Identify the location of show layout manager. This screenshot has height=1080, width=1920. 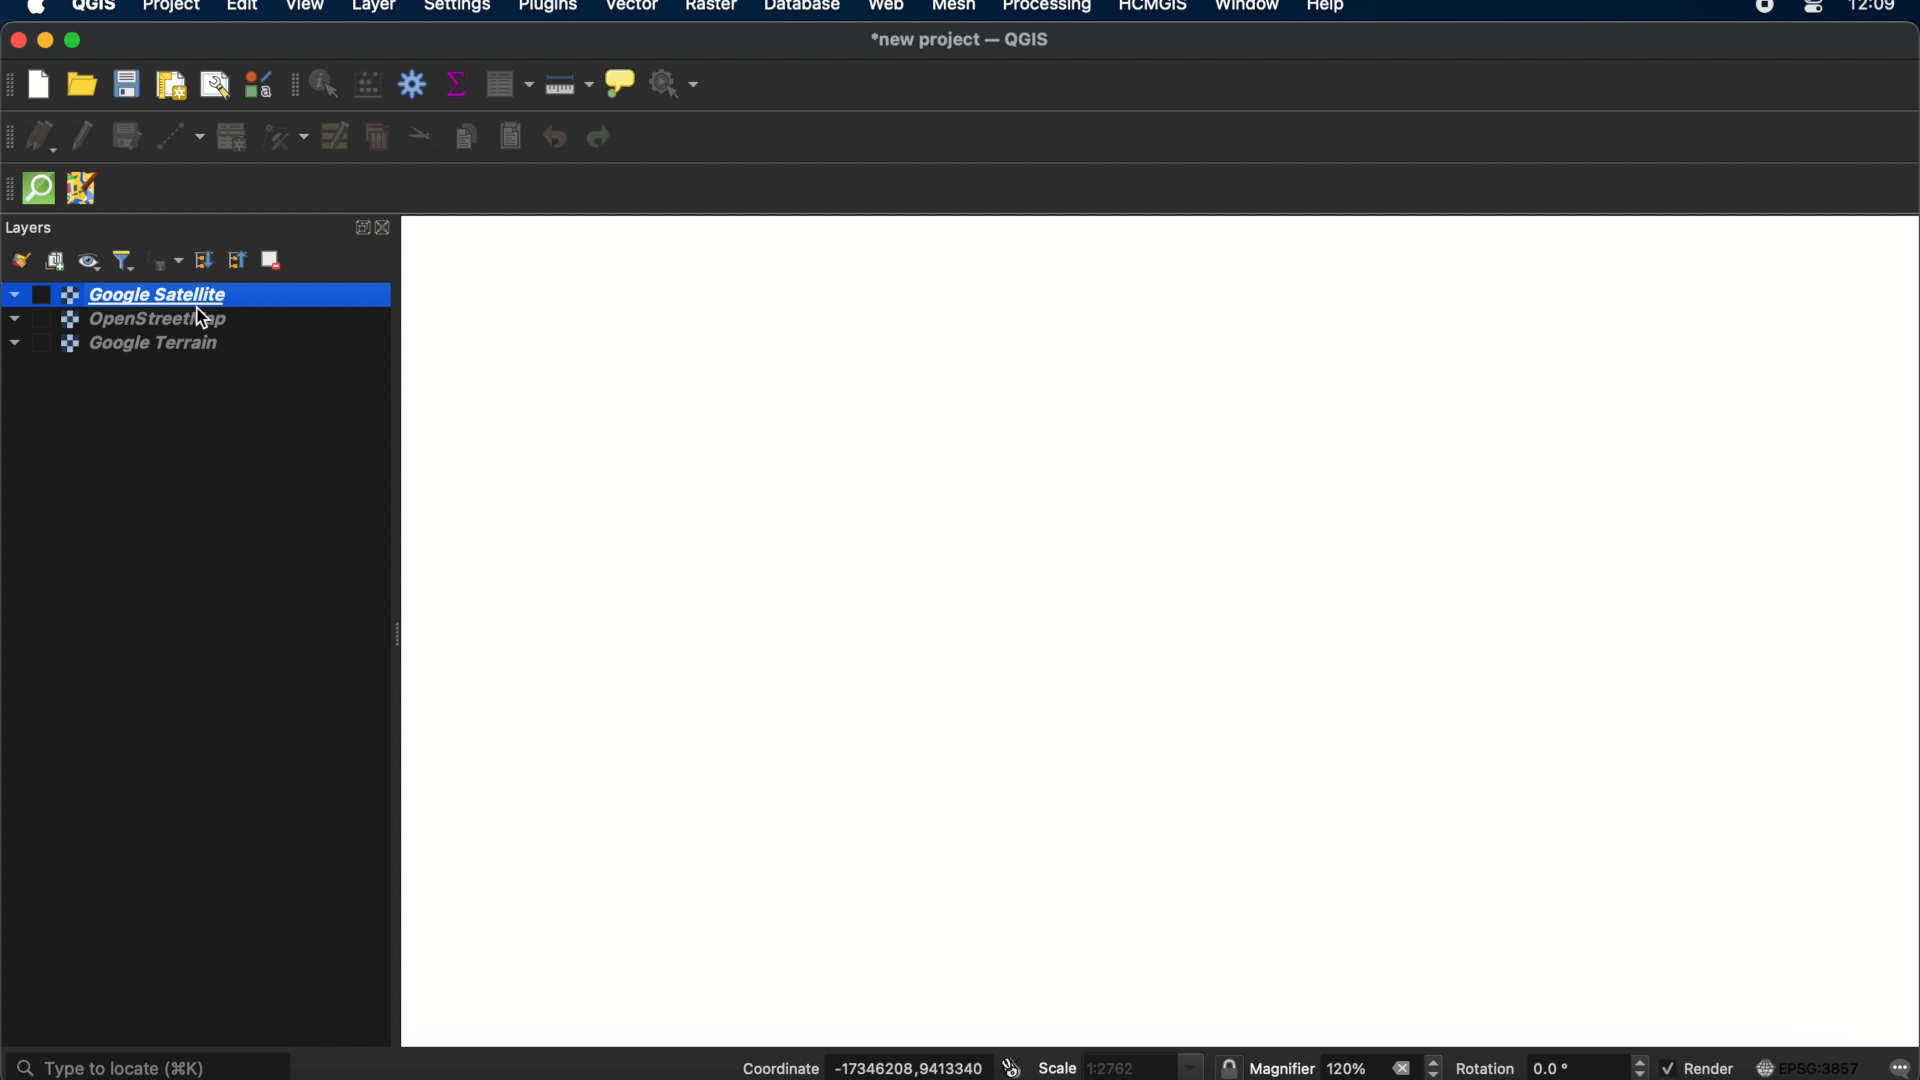
(218, 84).